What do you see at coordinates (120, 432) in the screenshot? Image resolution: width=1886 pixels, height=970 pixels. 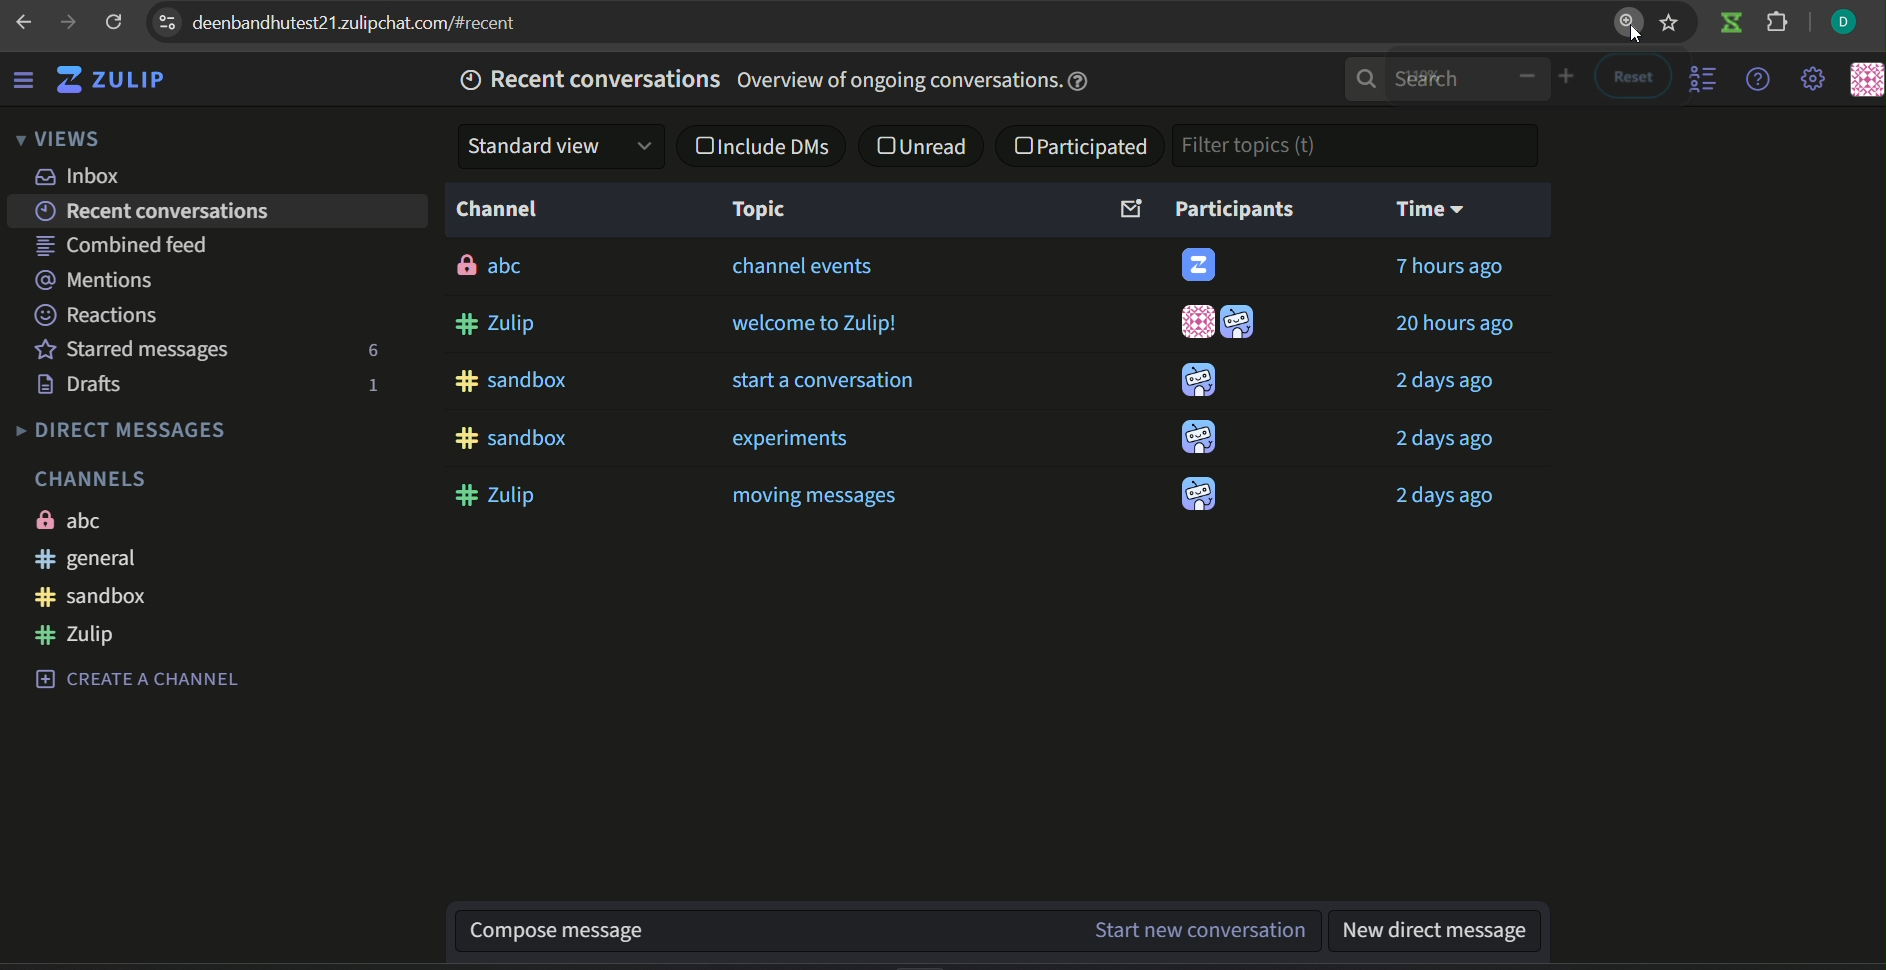 I see `direct messages` at bounding box center [120, 432].